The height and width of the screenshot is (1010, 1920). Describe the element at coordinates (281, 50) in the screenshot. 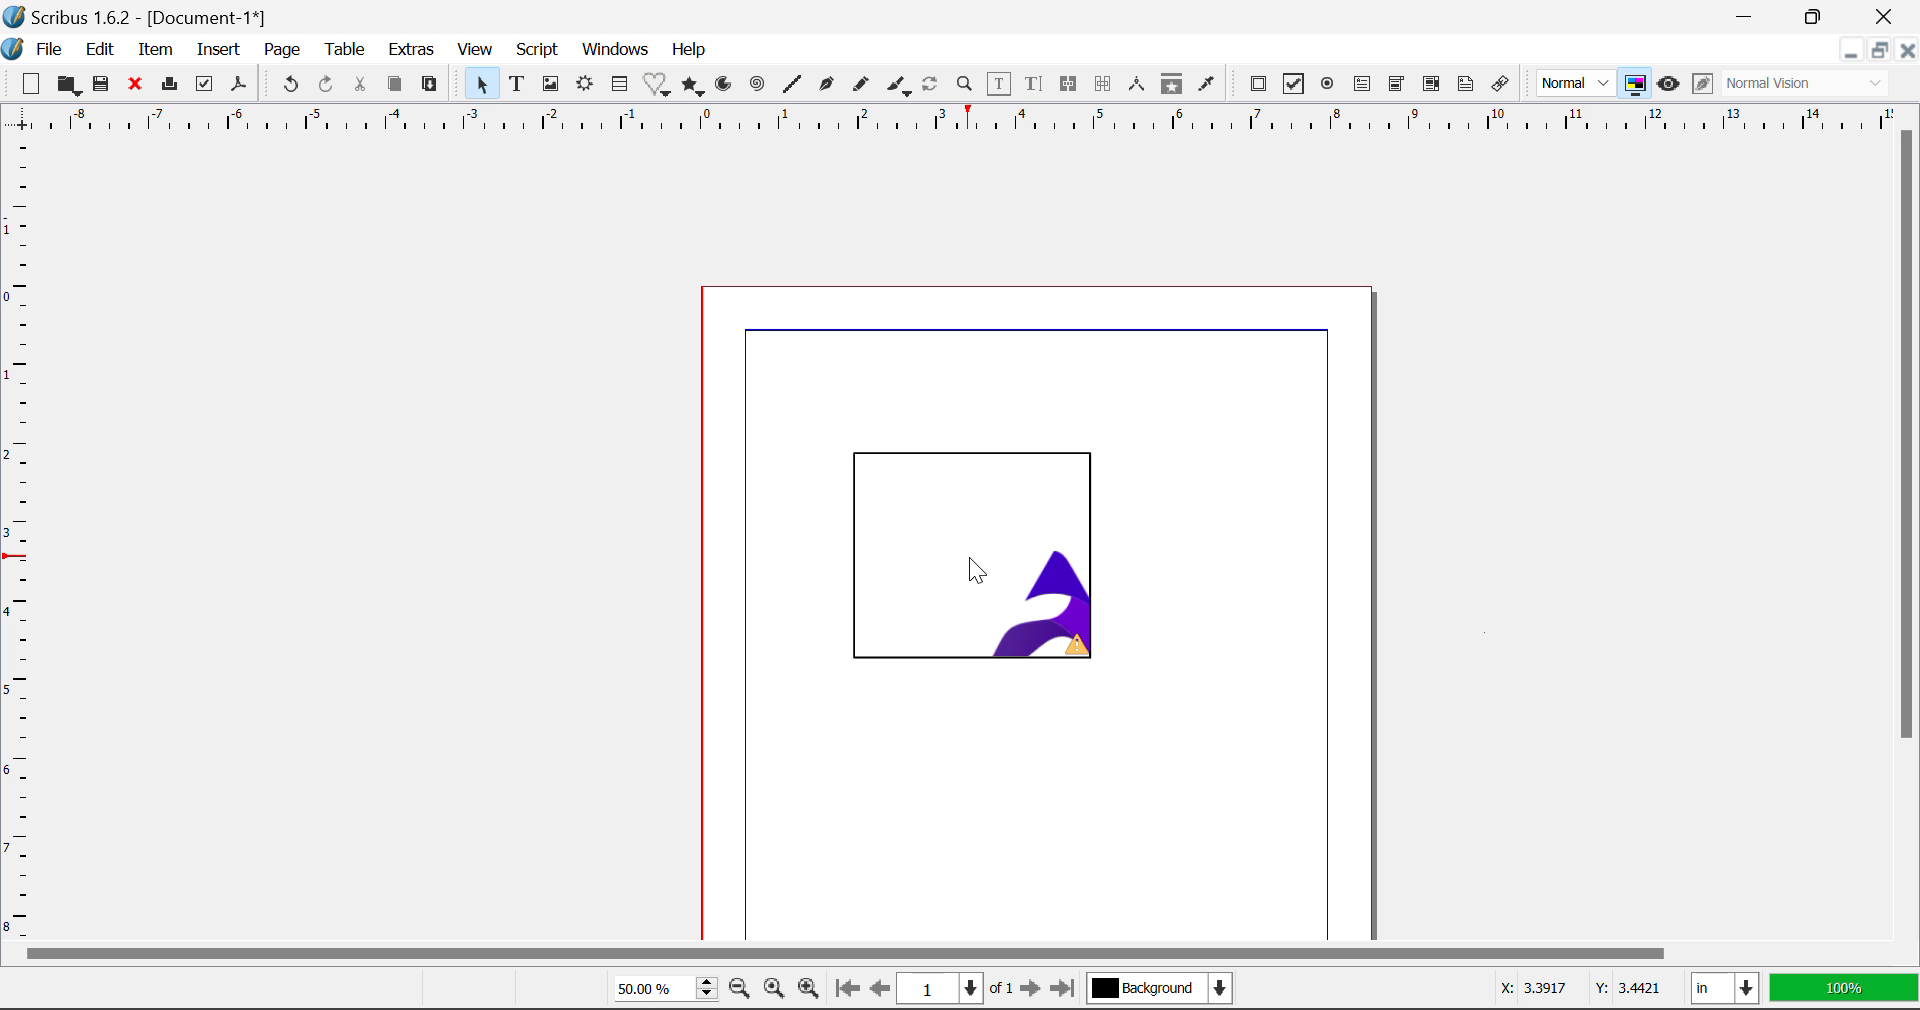

I see `Page` at that location.